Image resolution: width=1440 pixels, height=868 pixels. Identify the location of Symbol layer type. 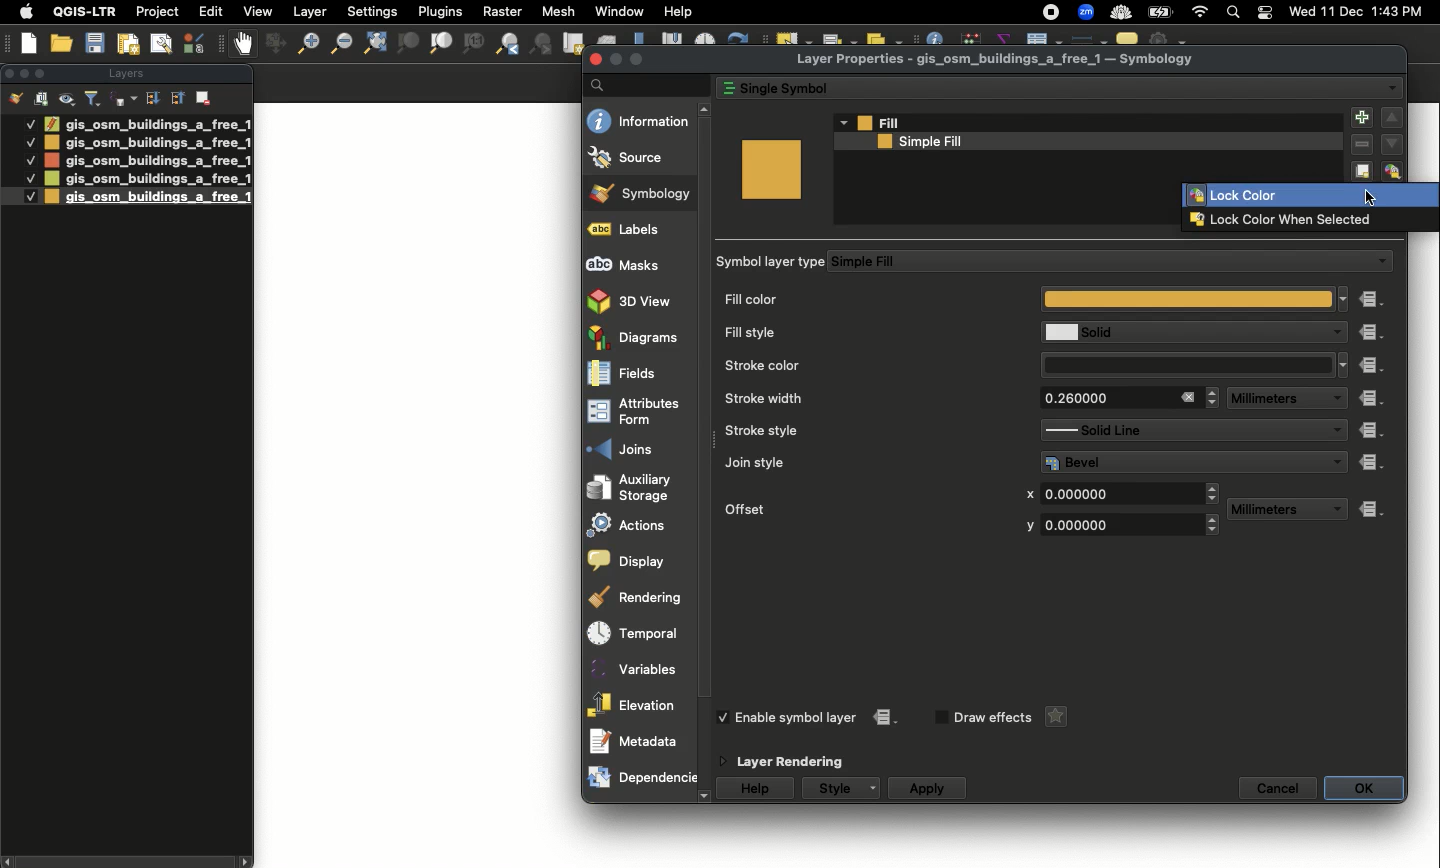
(773, 262).